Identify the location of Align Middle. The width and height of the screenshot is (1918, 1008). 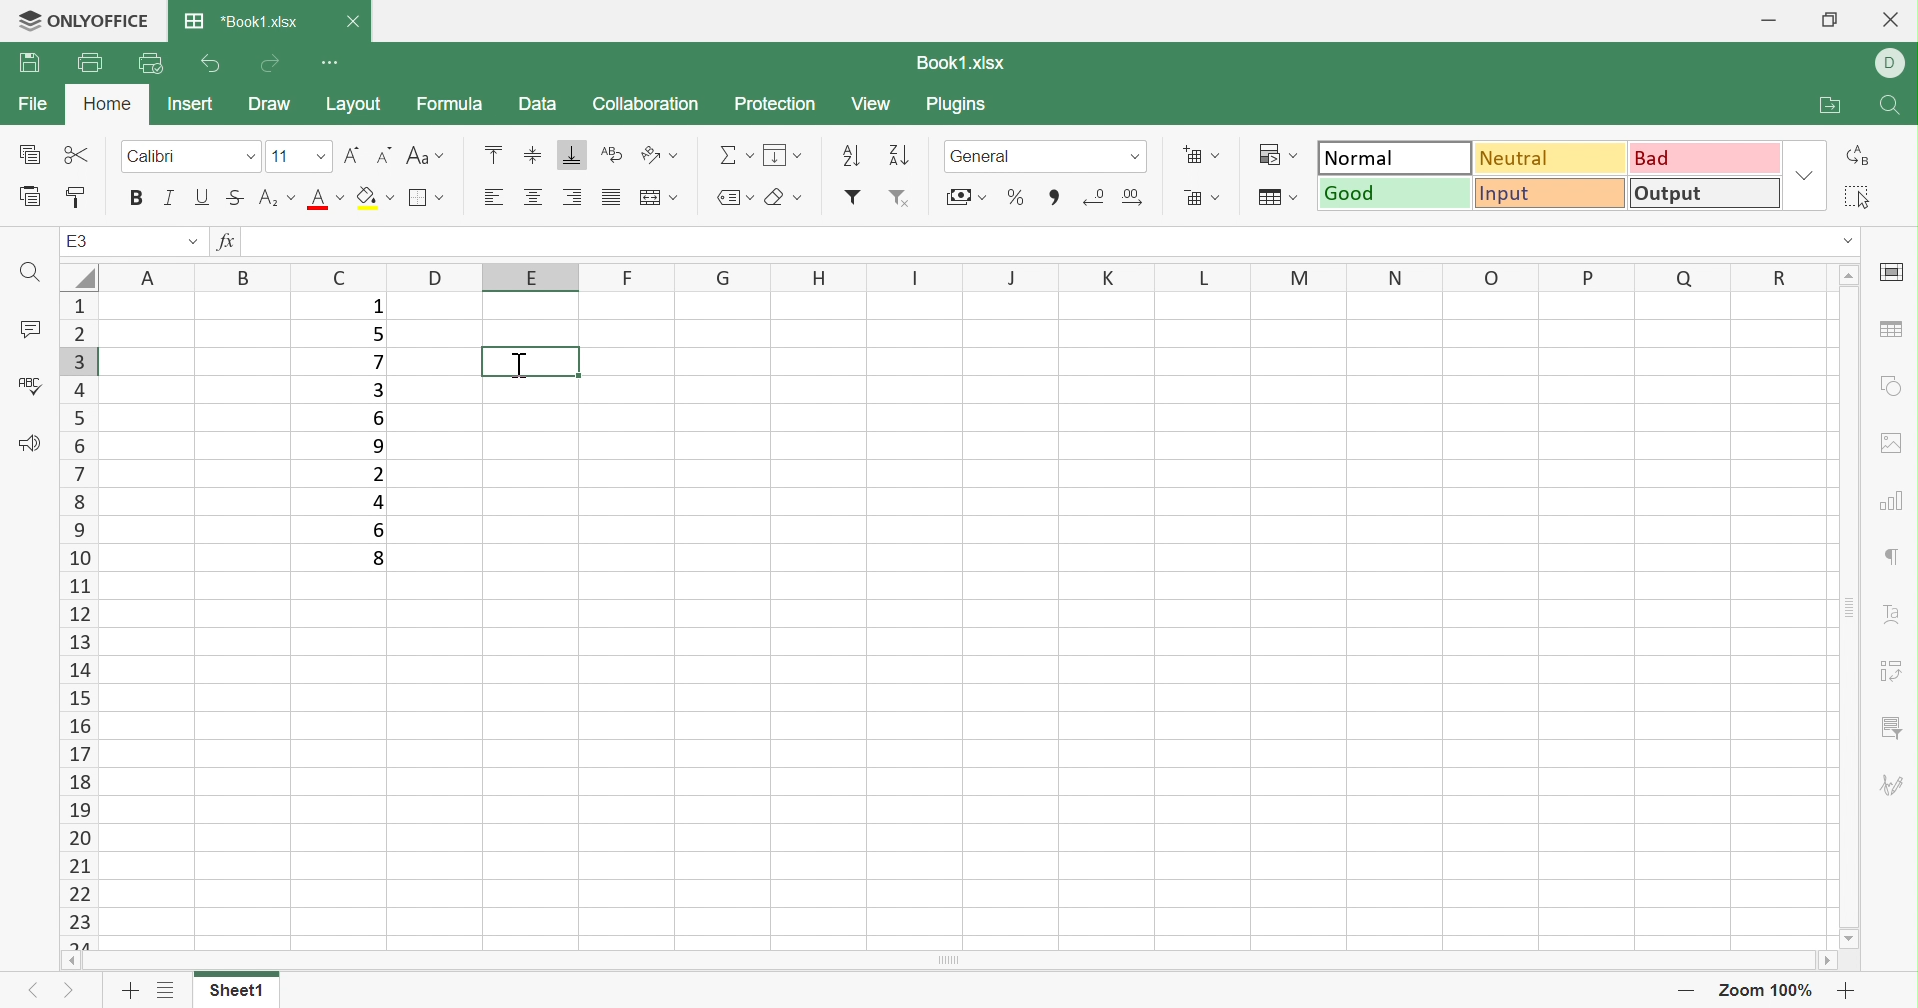
(533, 155).